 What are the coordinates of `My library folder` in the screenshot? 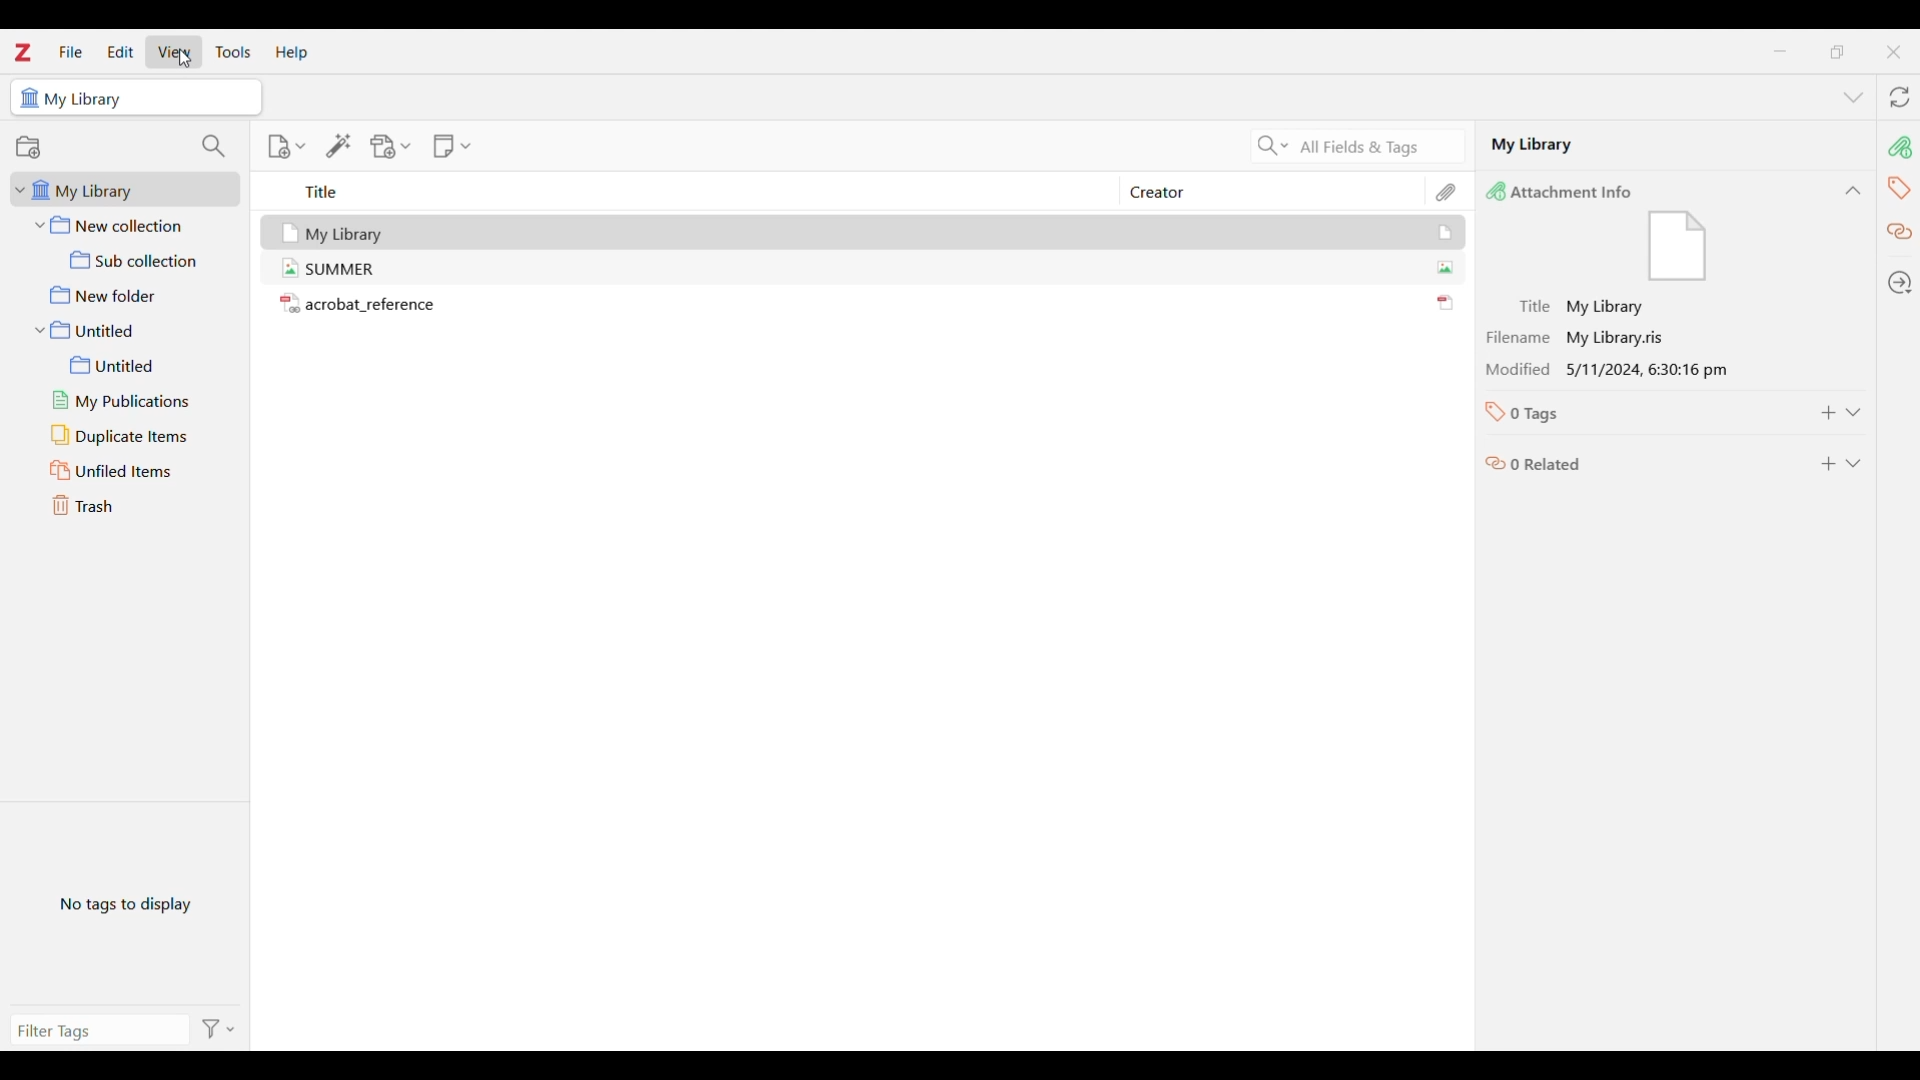 It's located at (122, 189).